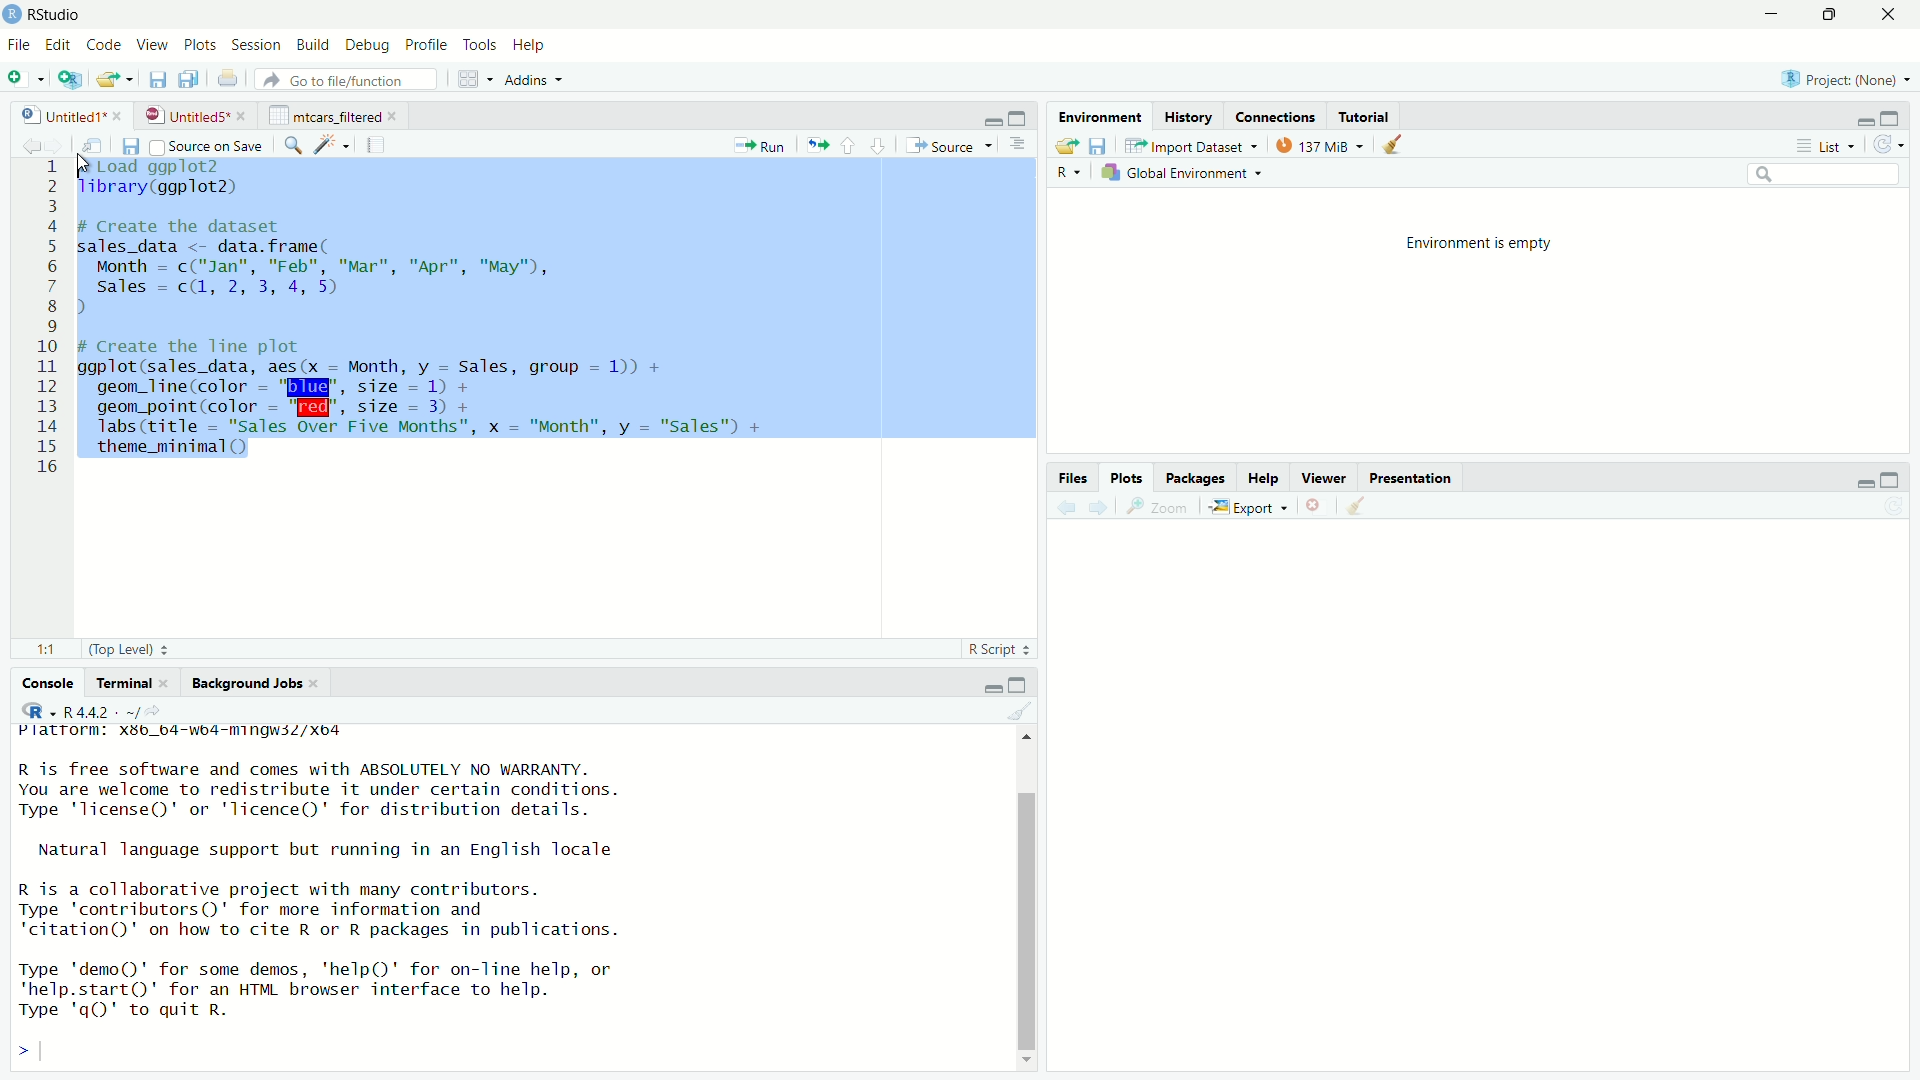 Image resolution: width=1920 pixels, height=1080 pixels. Describe the element at coordinates (993, 649) in the screenshot. I see `R Script` at that location.